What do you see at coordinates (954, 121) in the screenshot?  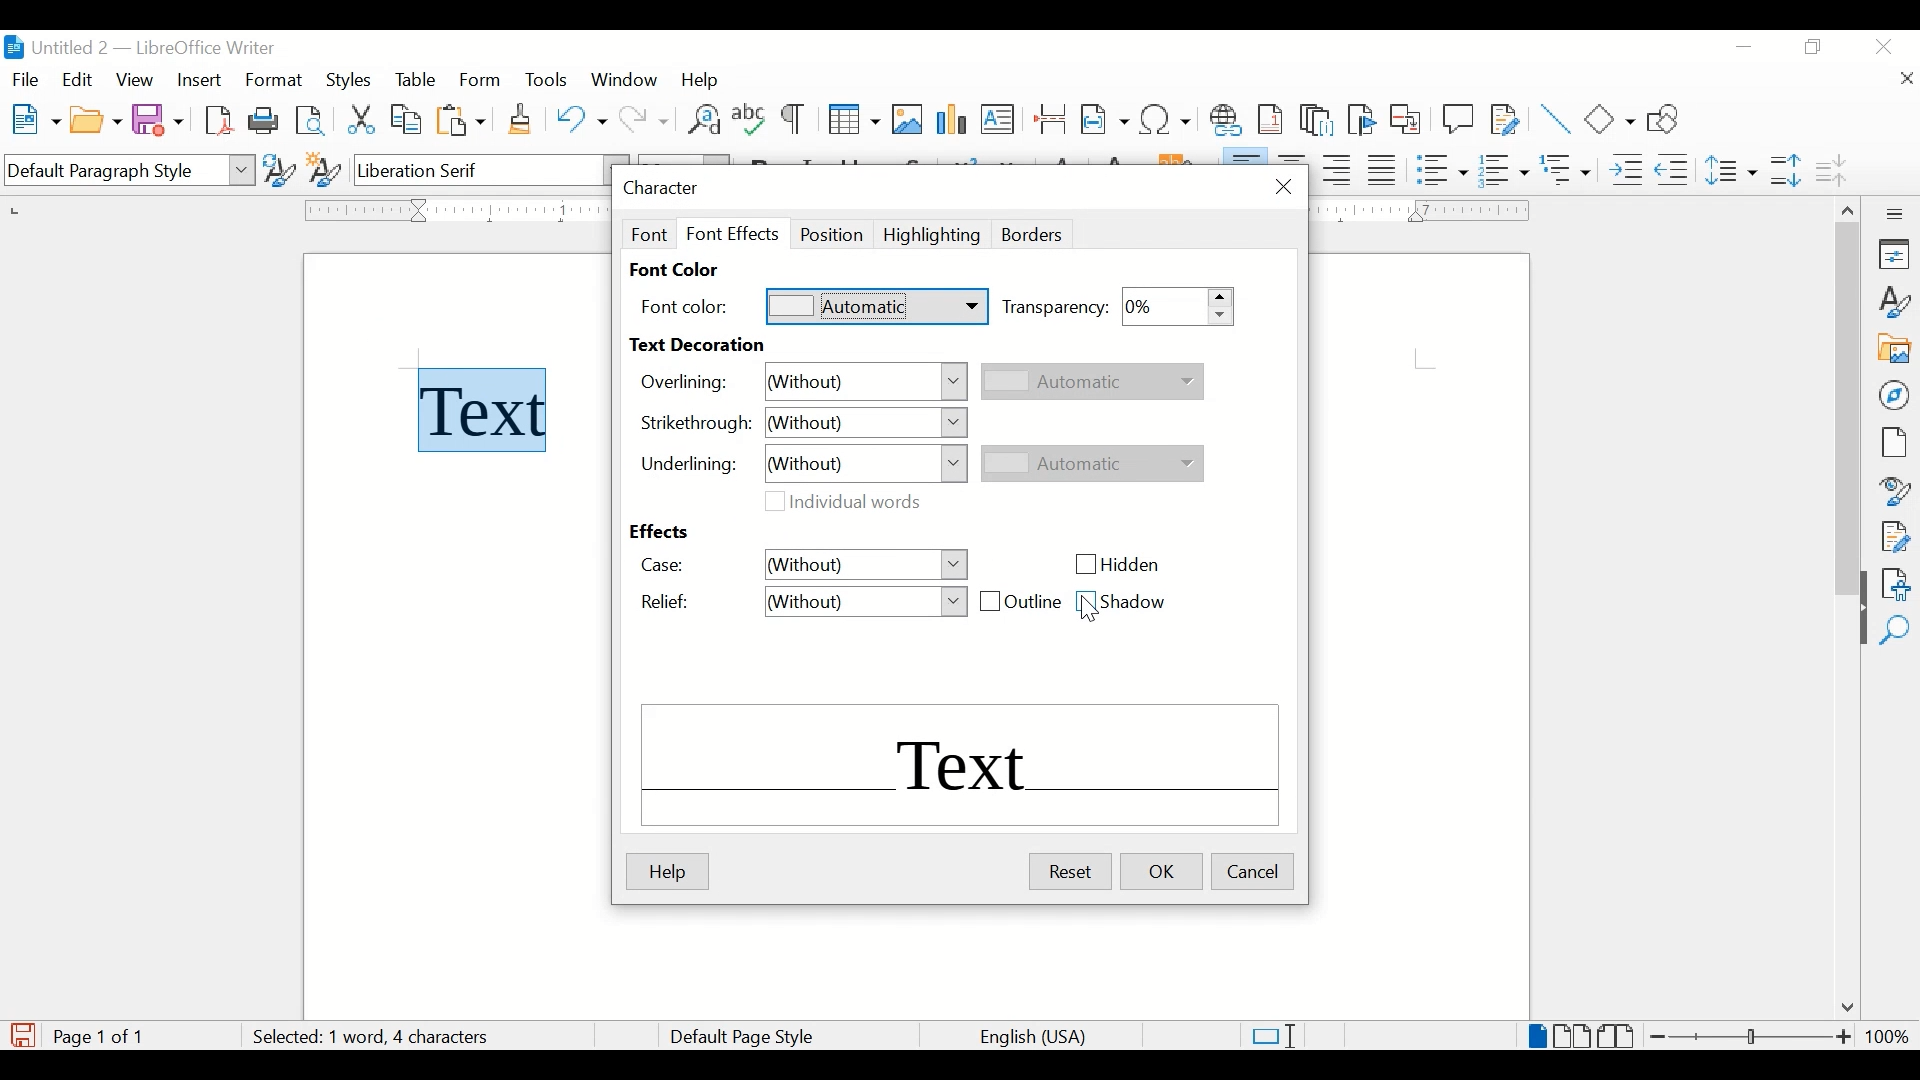 I see `insert chart` at bounding box center [954, 121].